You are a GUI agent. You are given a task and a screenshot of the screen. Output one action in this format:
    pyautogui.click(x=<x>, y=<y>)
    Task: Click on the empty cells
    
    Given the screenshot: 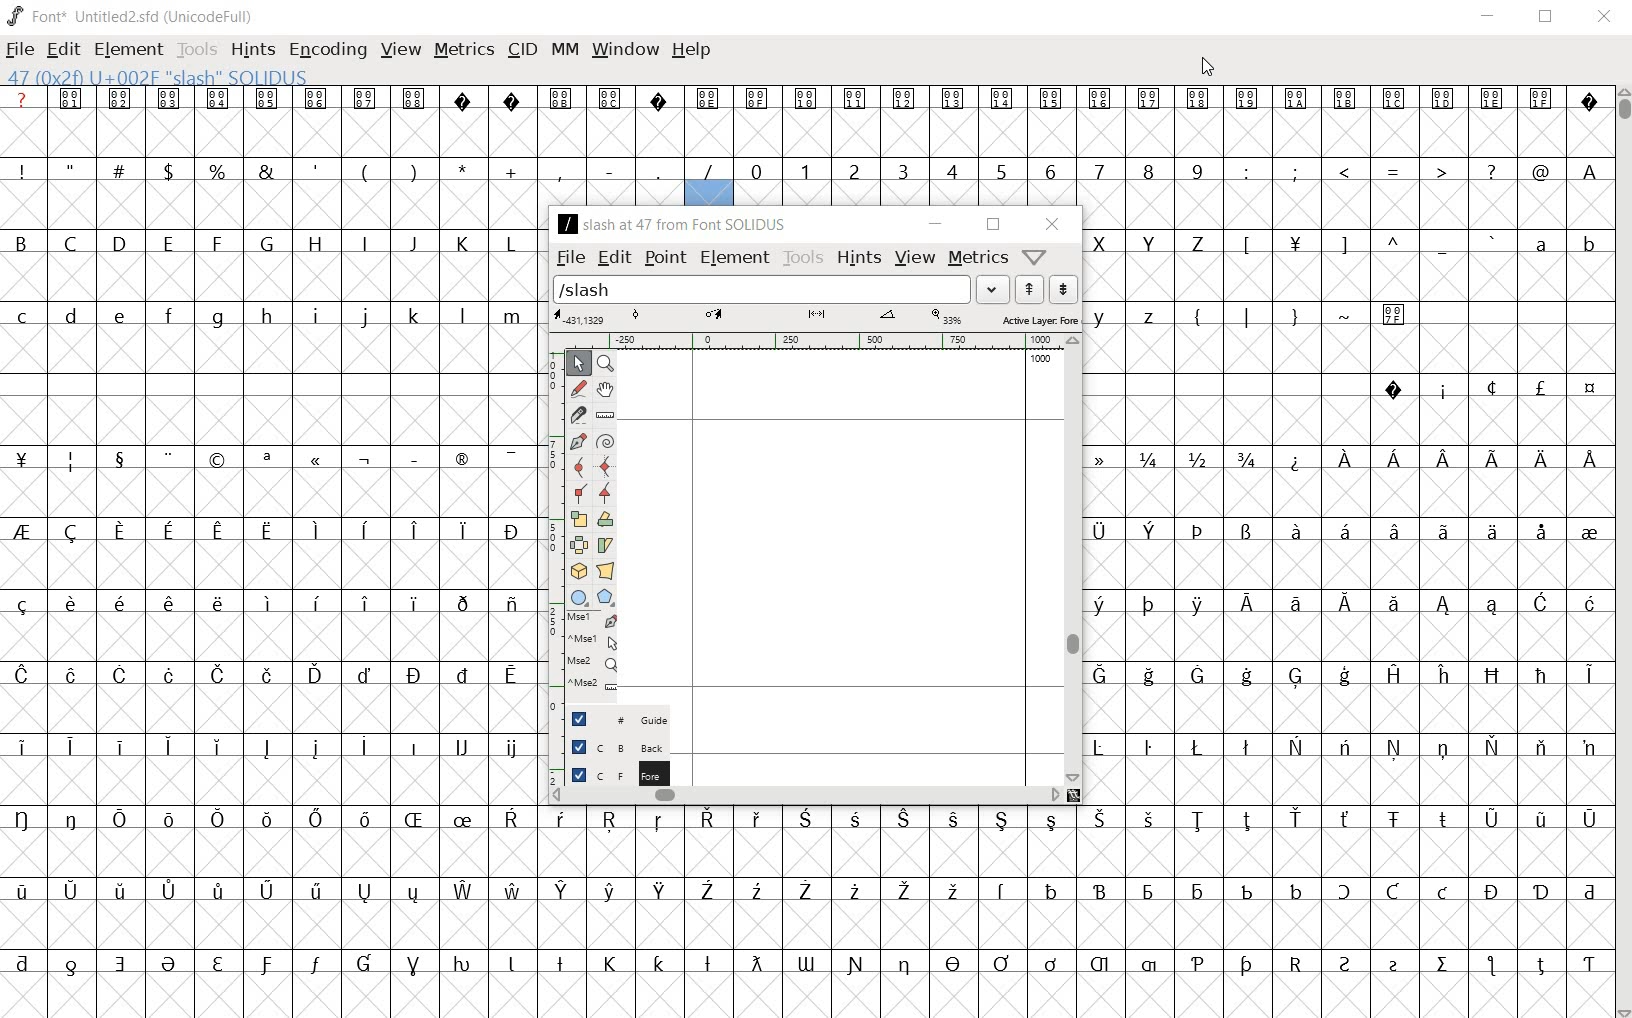 What is the action you would take?
    pyautogui.click(x=1349, y=781)
    